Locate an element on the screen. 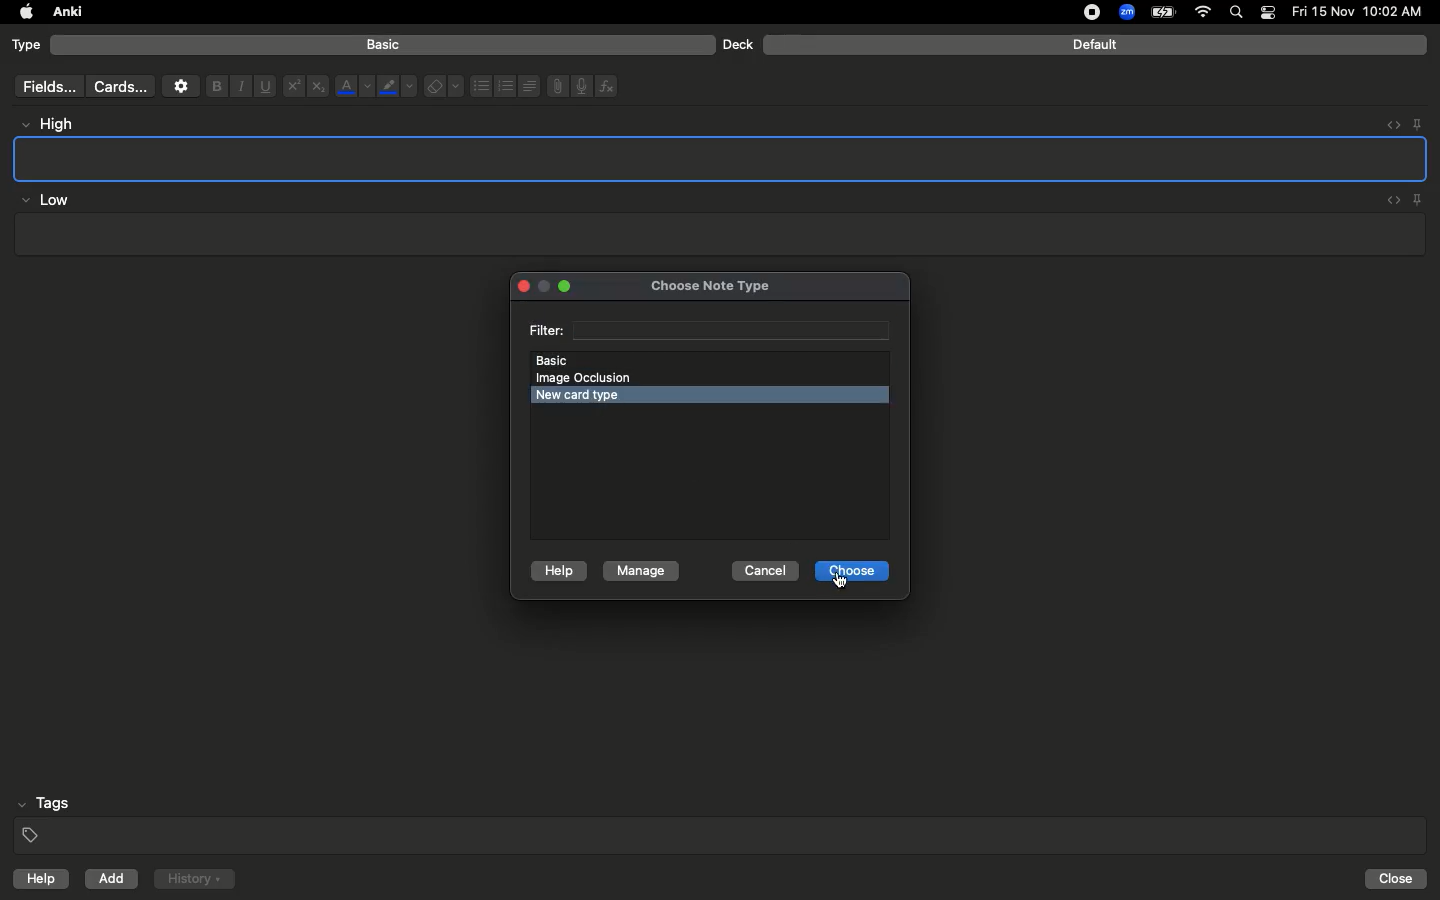  Low is located at coordinates (46, 201).